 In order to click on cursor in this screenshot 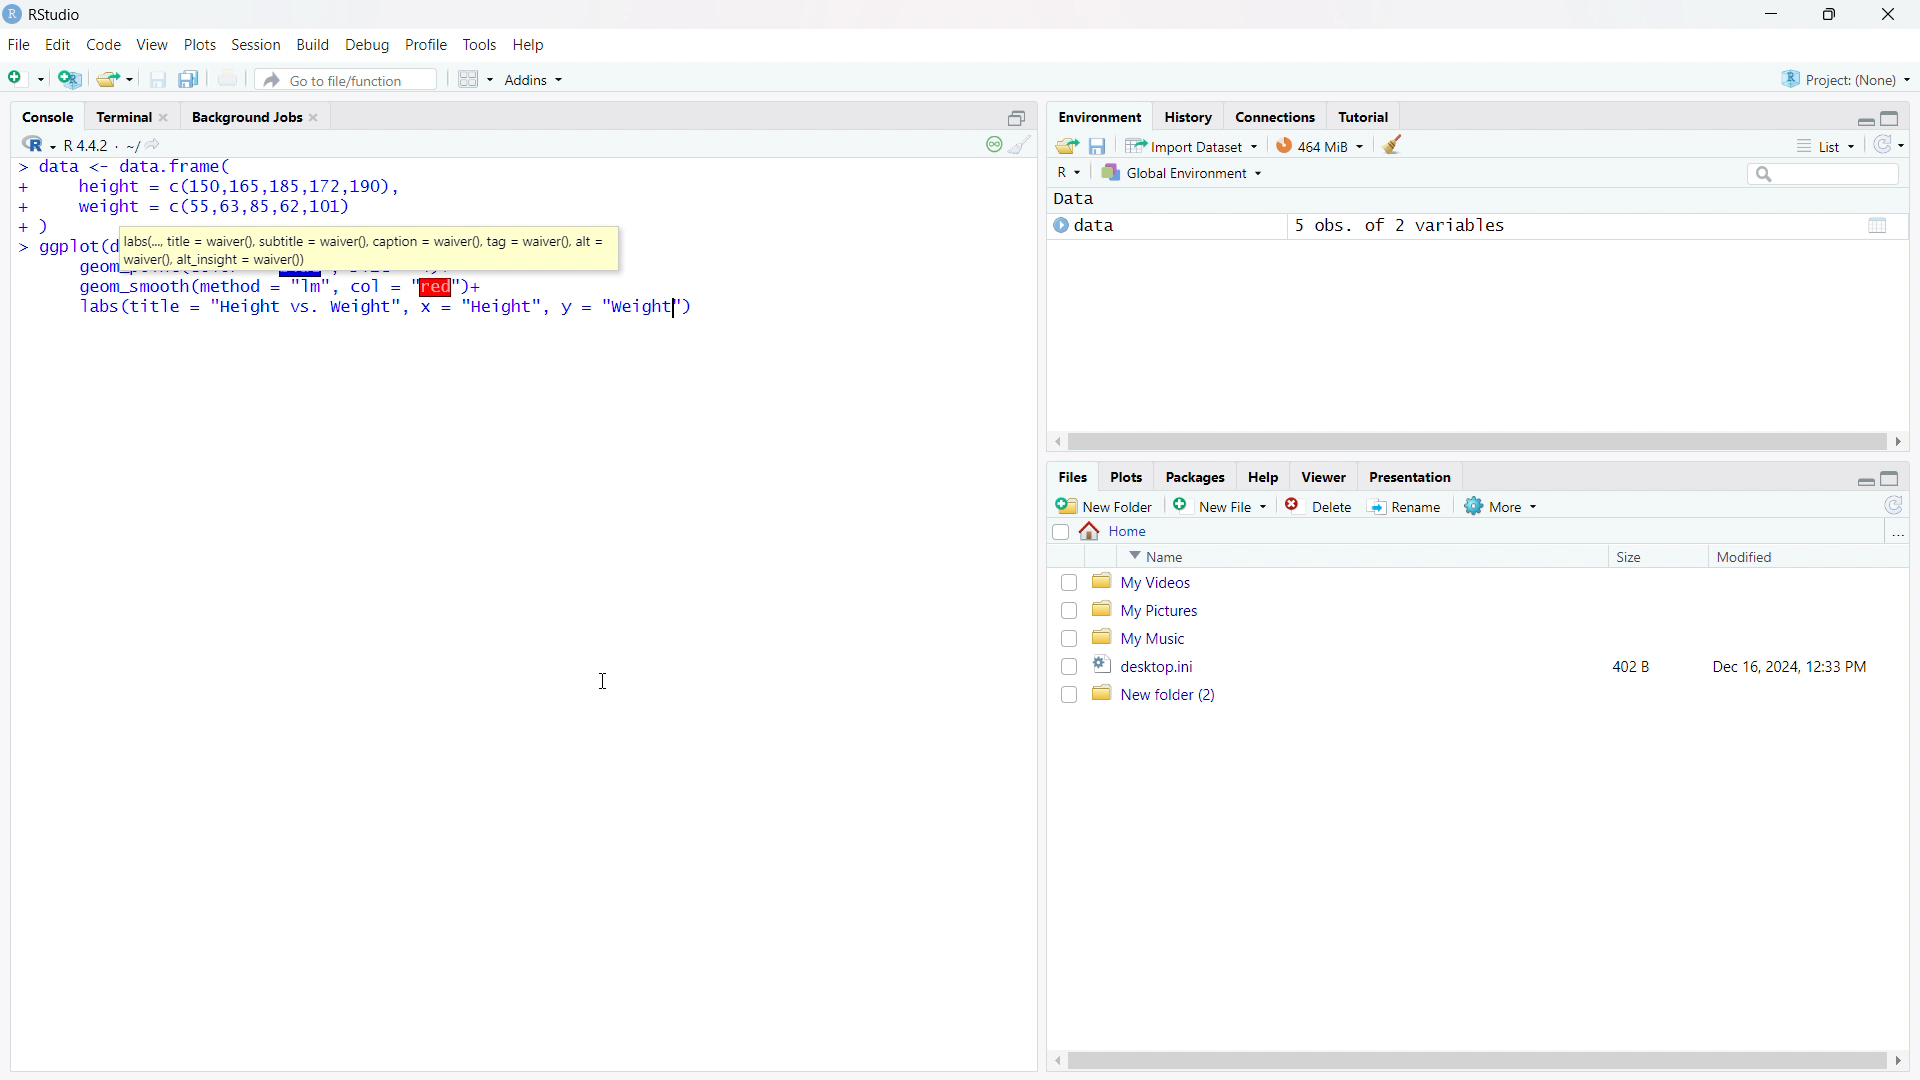, I will do `click(603, 682)`.